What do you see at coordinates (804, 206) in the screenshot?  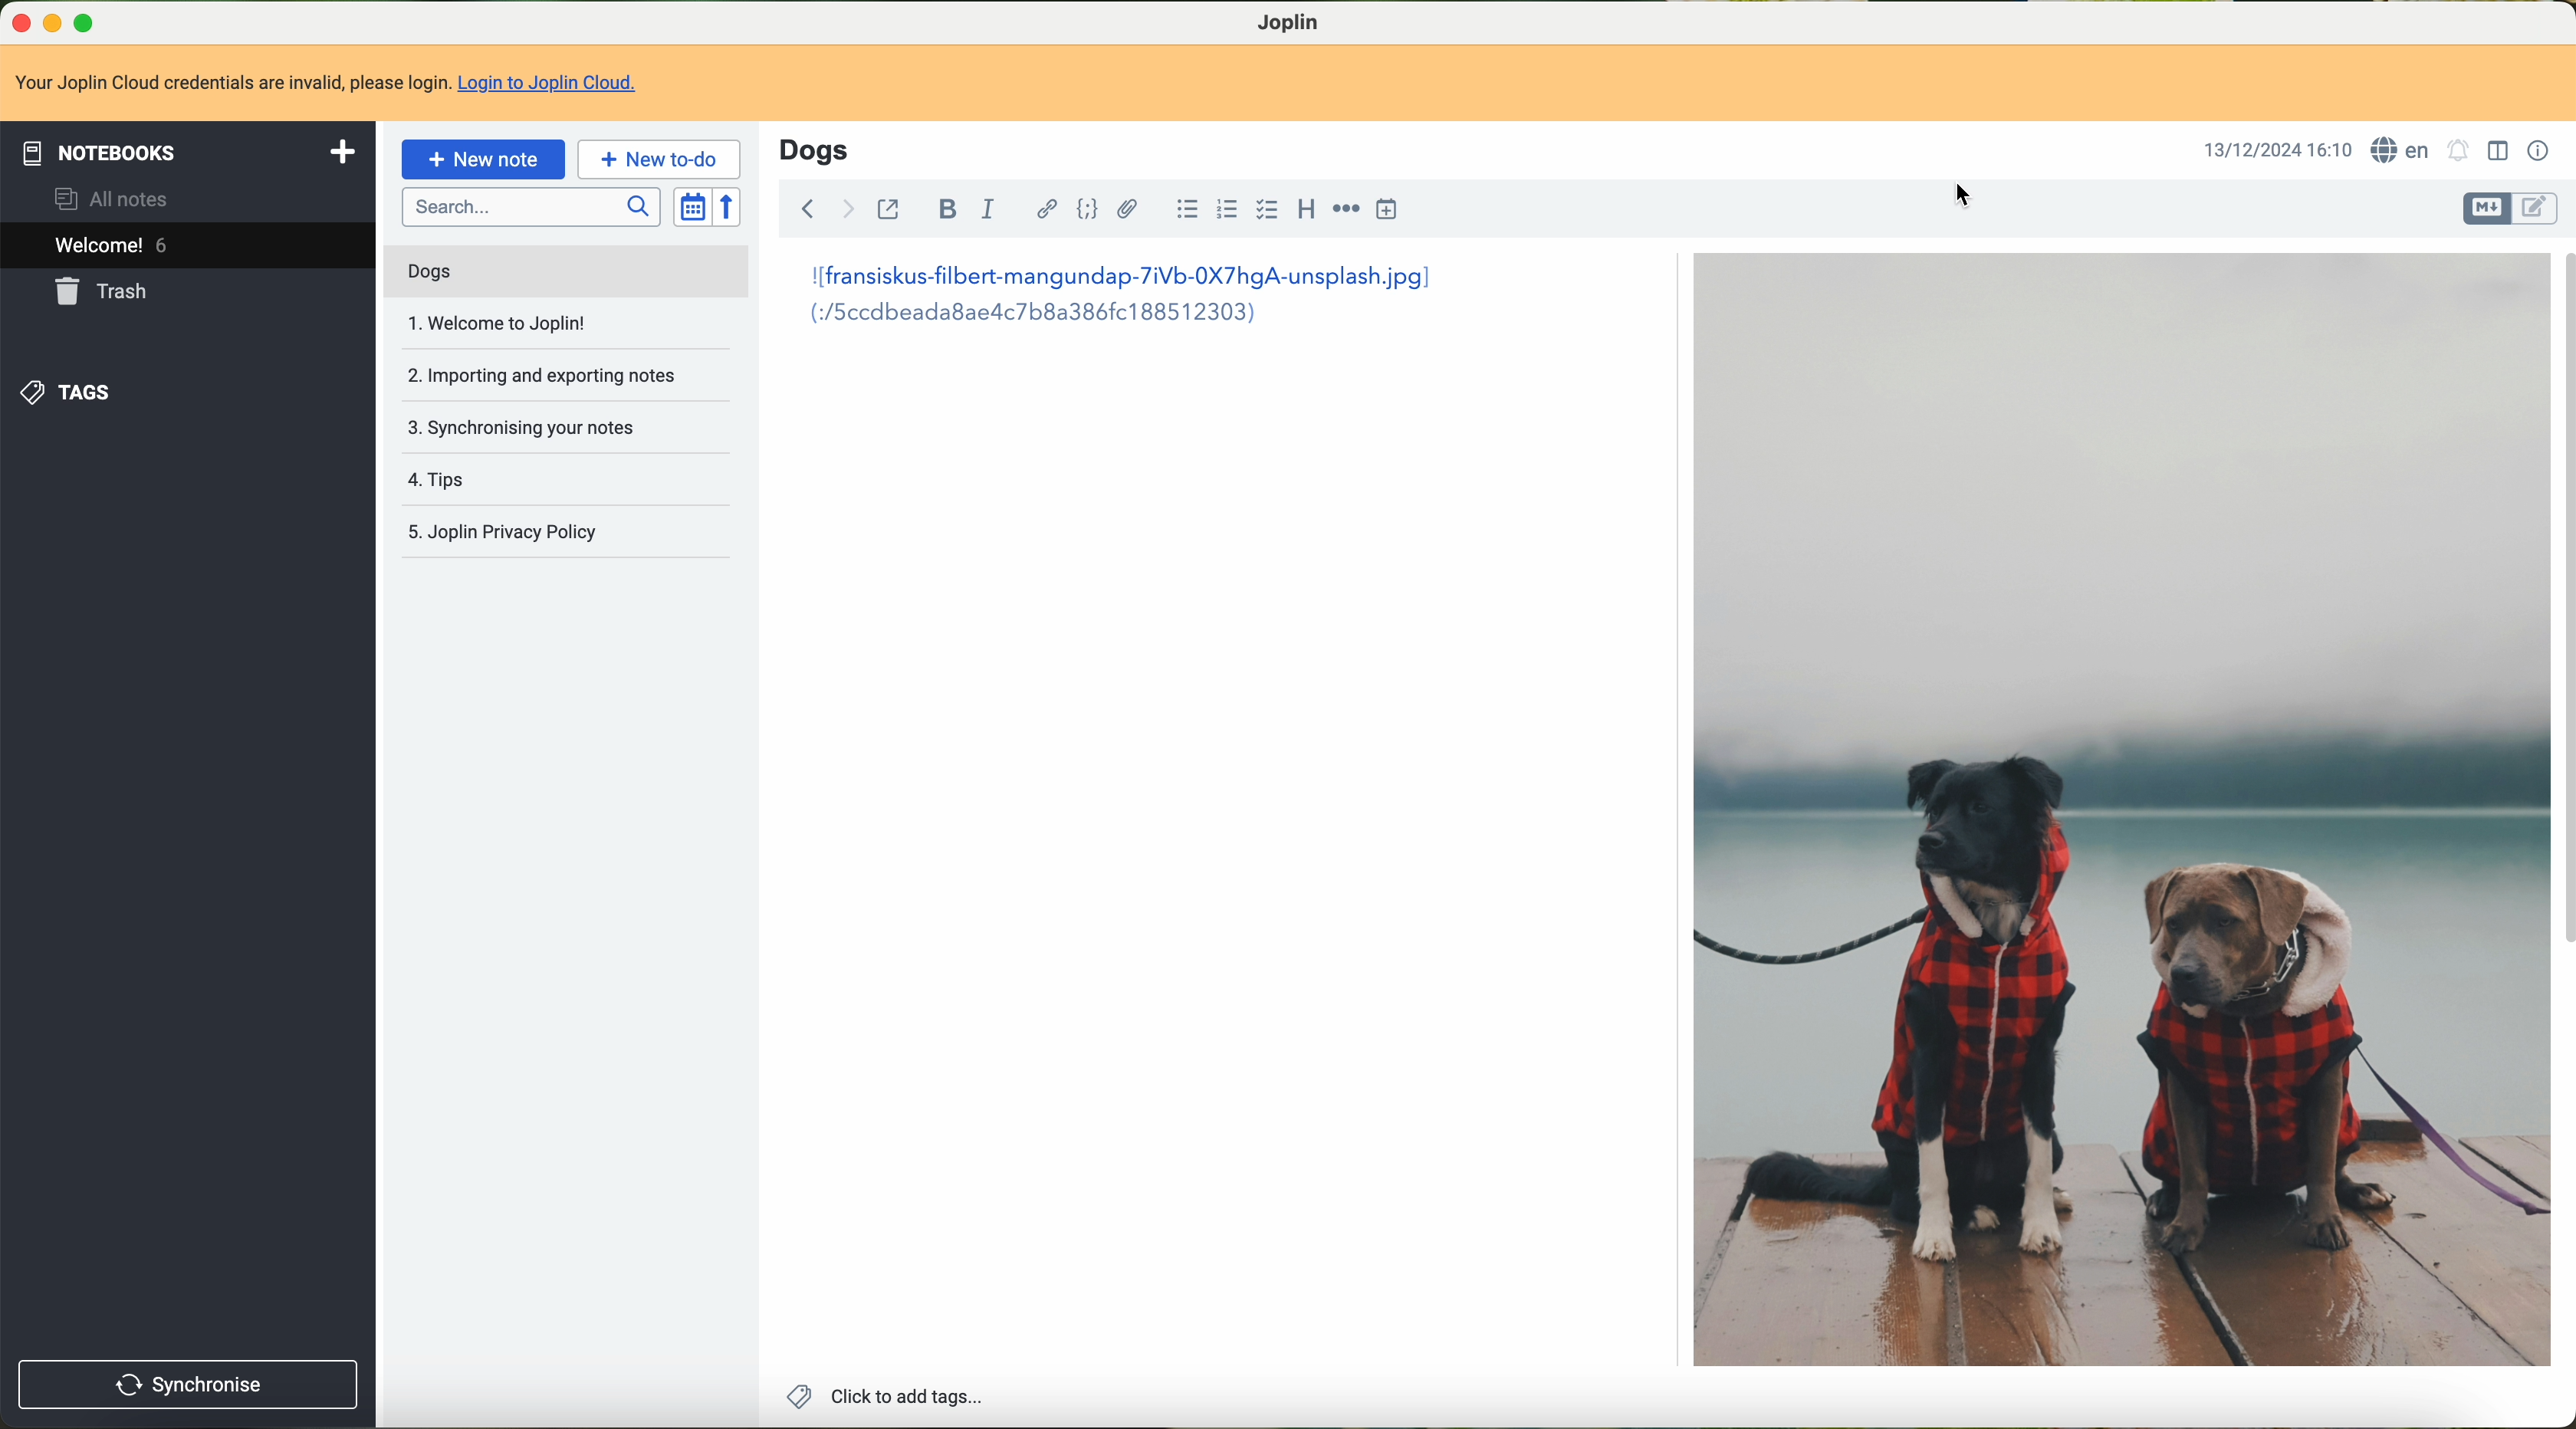 I see `navigate back arrow` at bounding box center [804, 206].